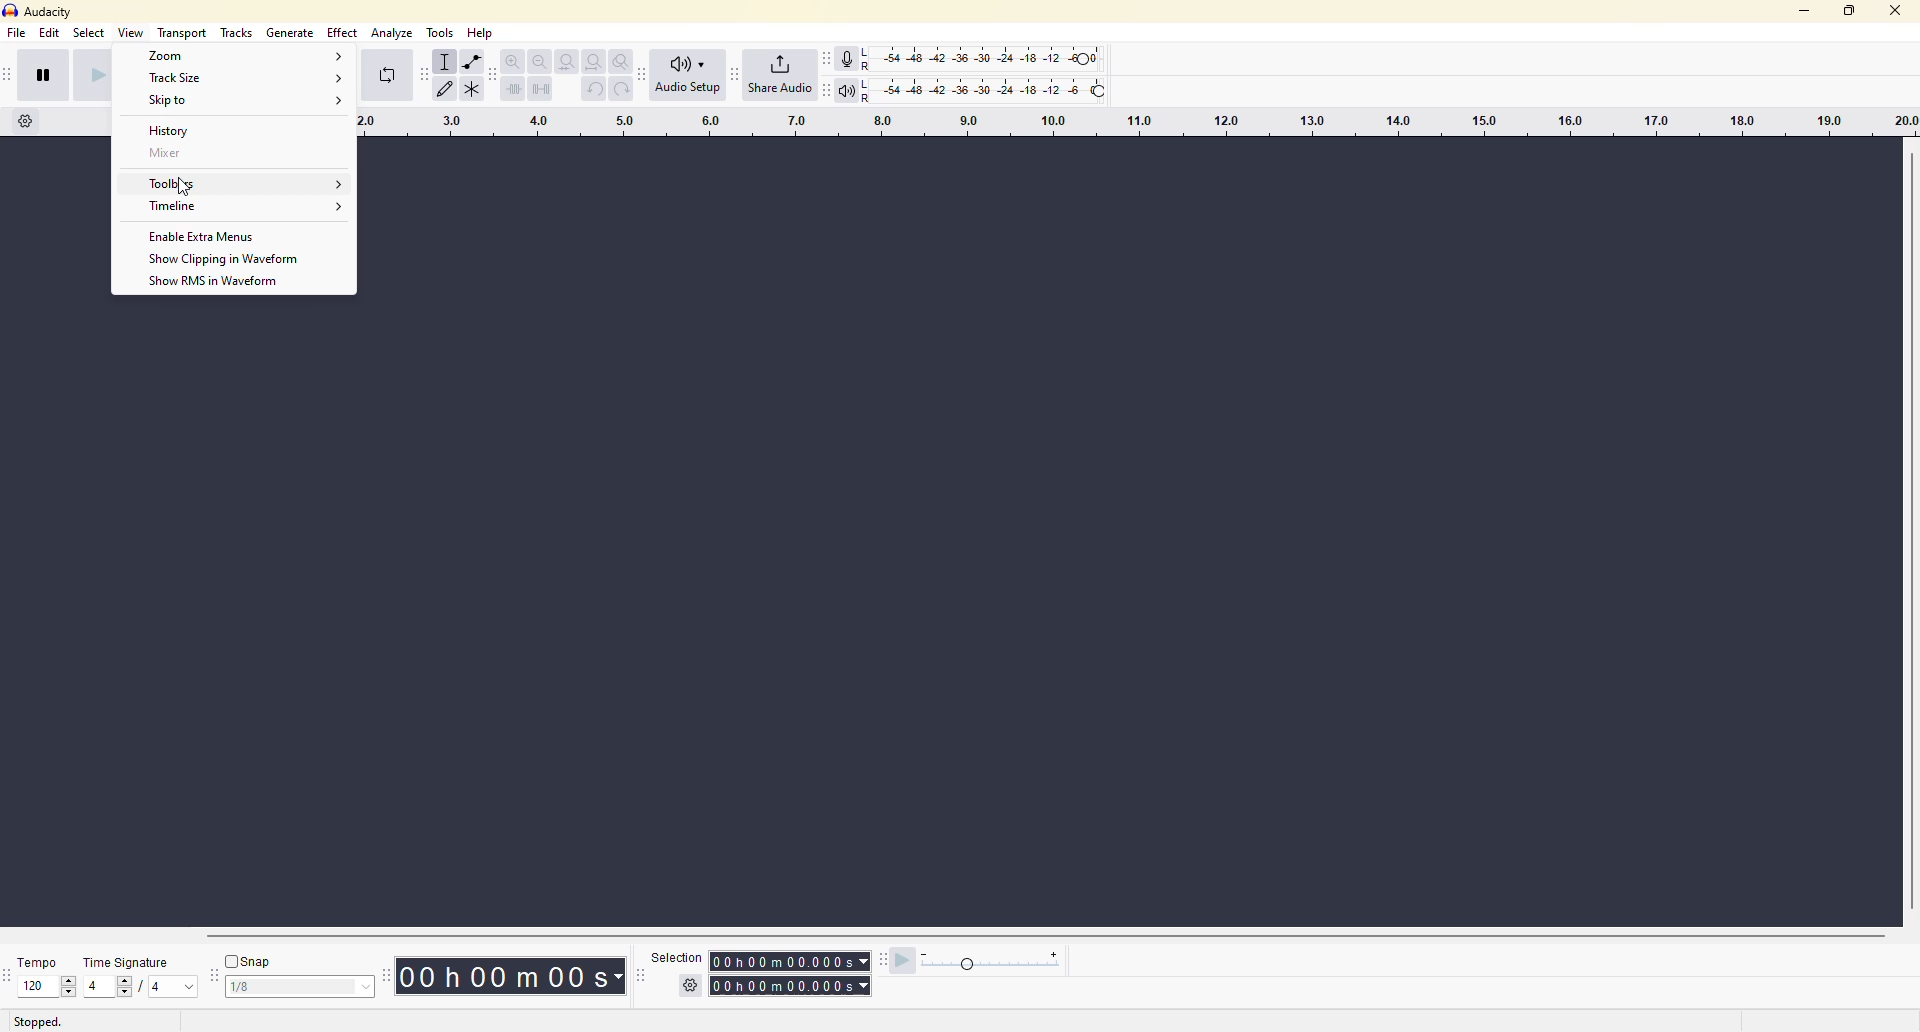  Describe the element at coordinates (994, 961) in the screenshot. I see `playback speed` at that location.